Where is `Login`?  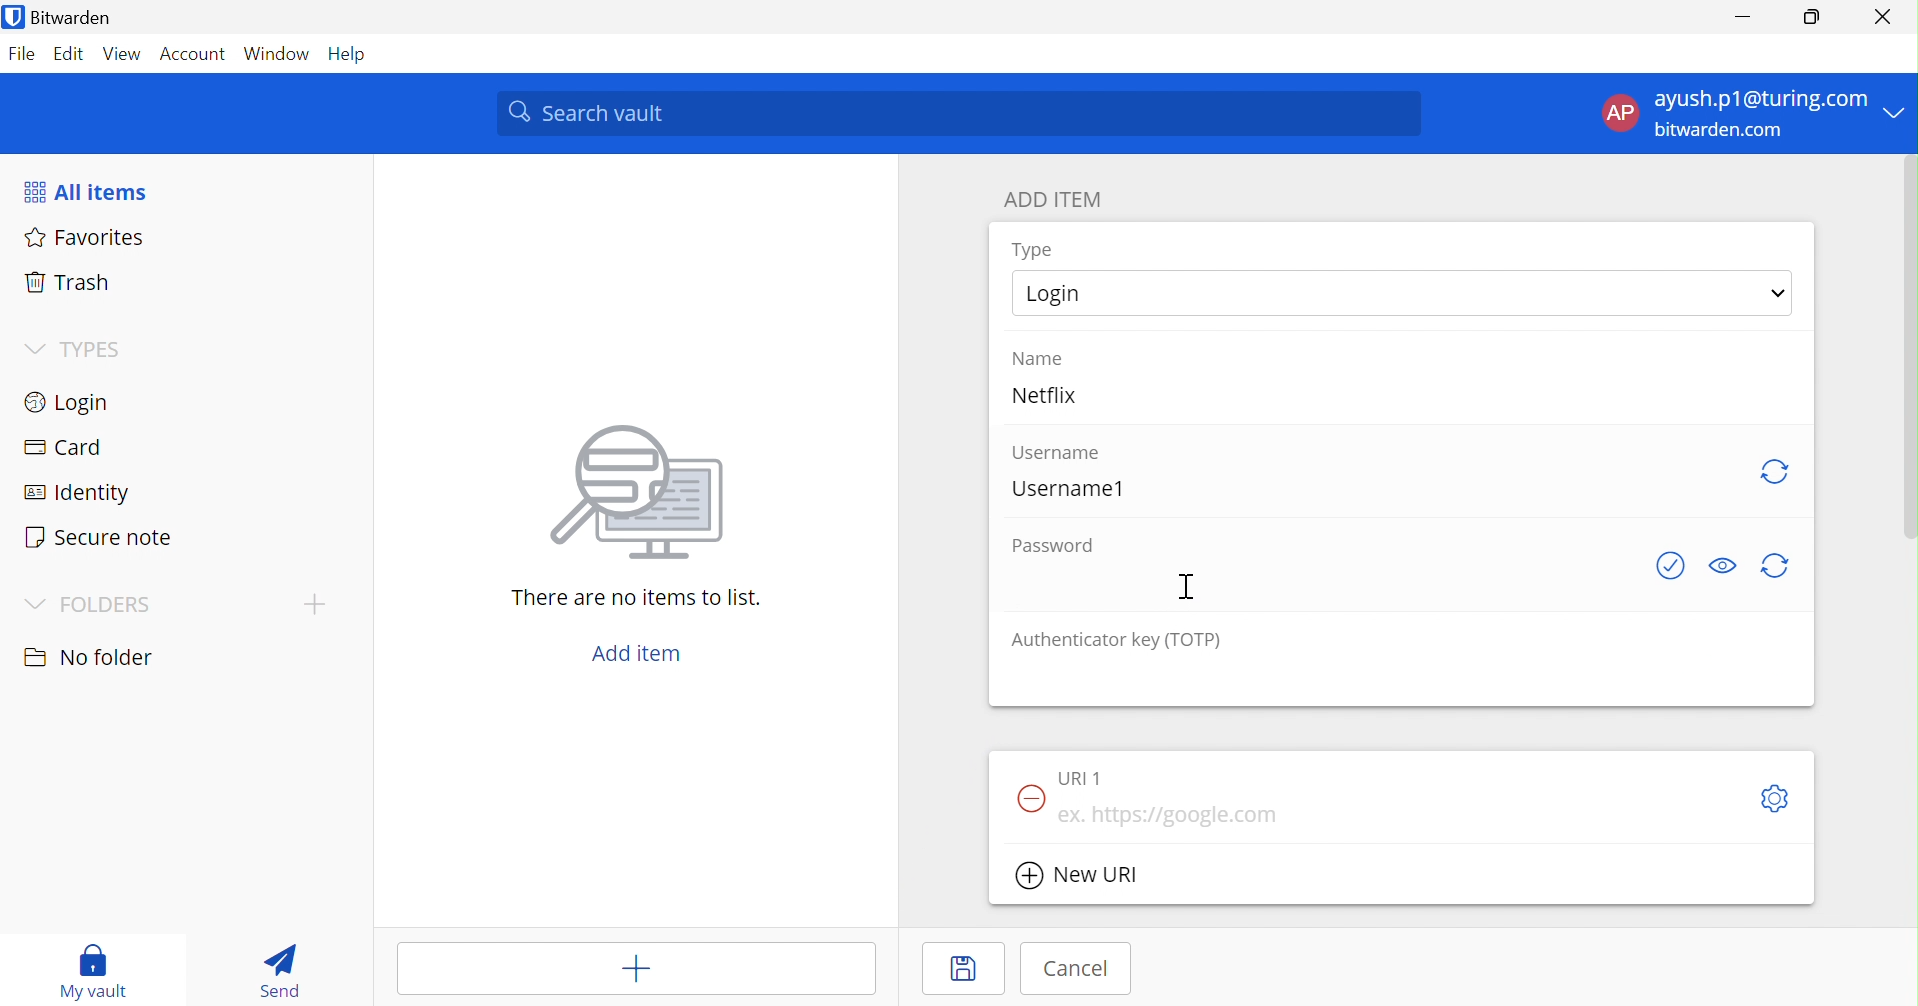 Login is located at coordinates (1401, 295).